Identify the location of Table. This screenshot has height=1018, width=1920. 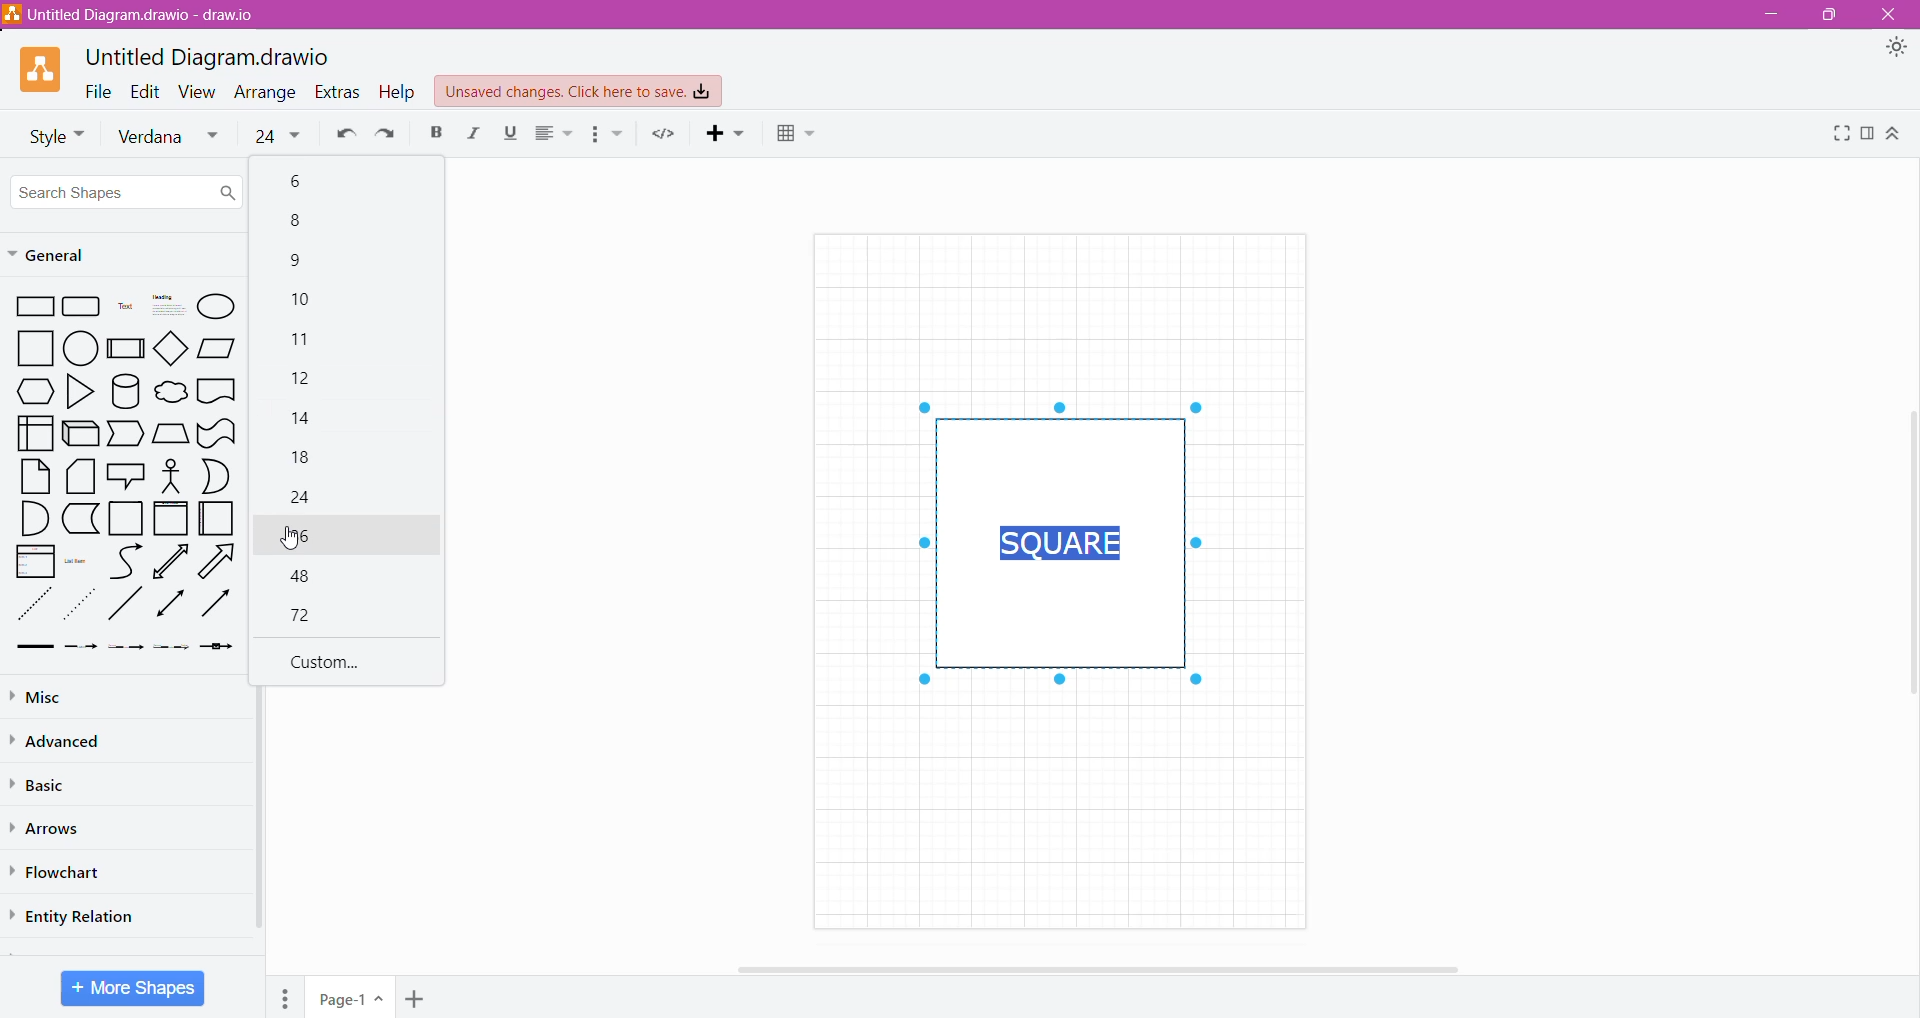
(796, 137).